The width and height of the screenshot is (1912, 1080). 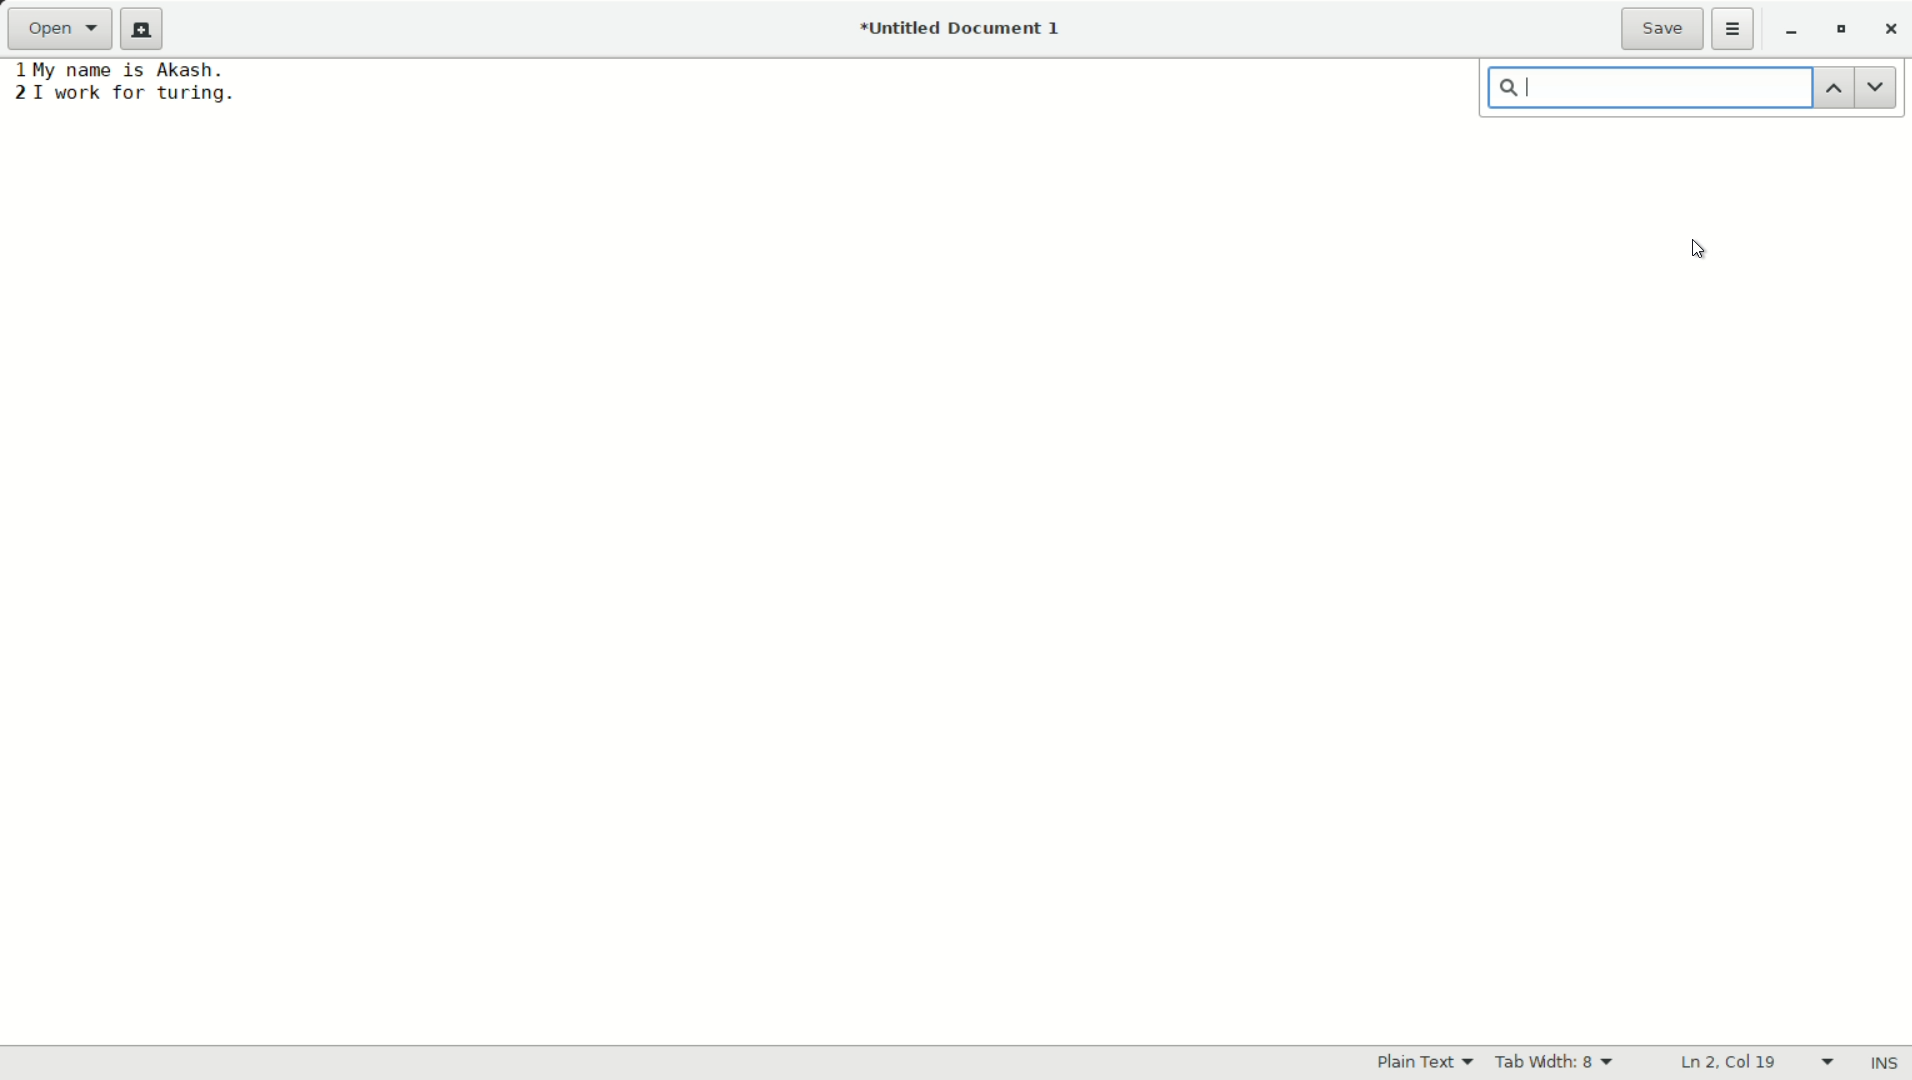 I want to click on 2 I work for turing., so click(x=123, y=93).